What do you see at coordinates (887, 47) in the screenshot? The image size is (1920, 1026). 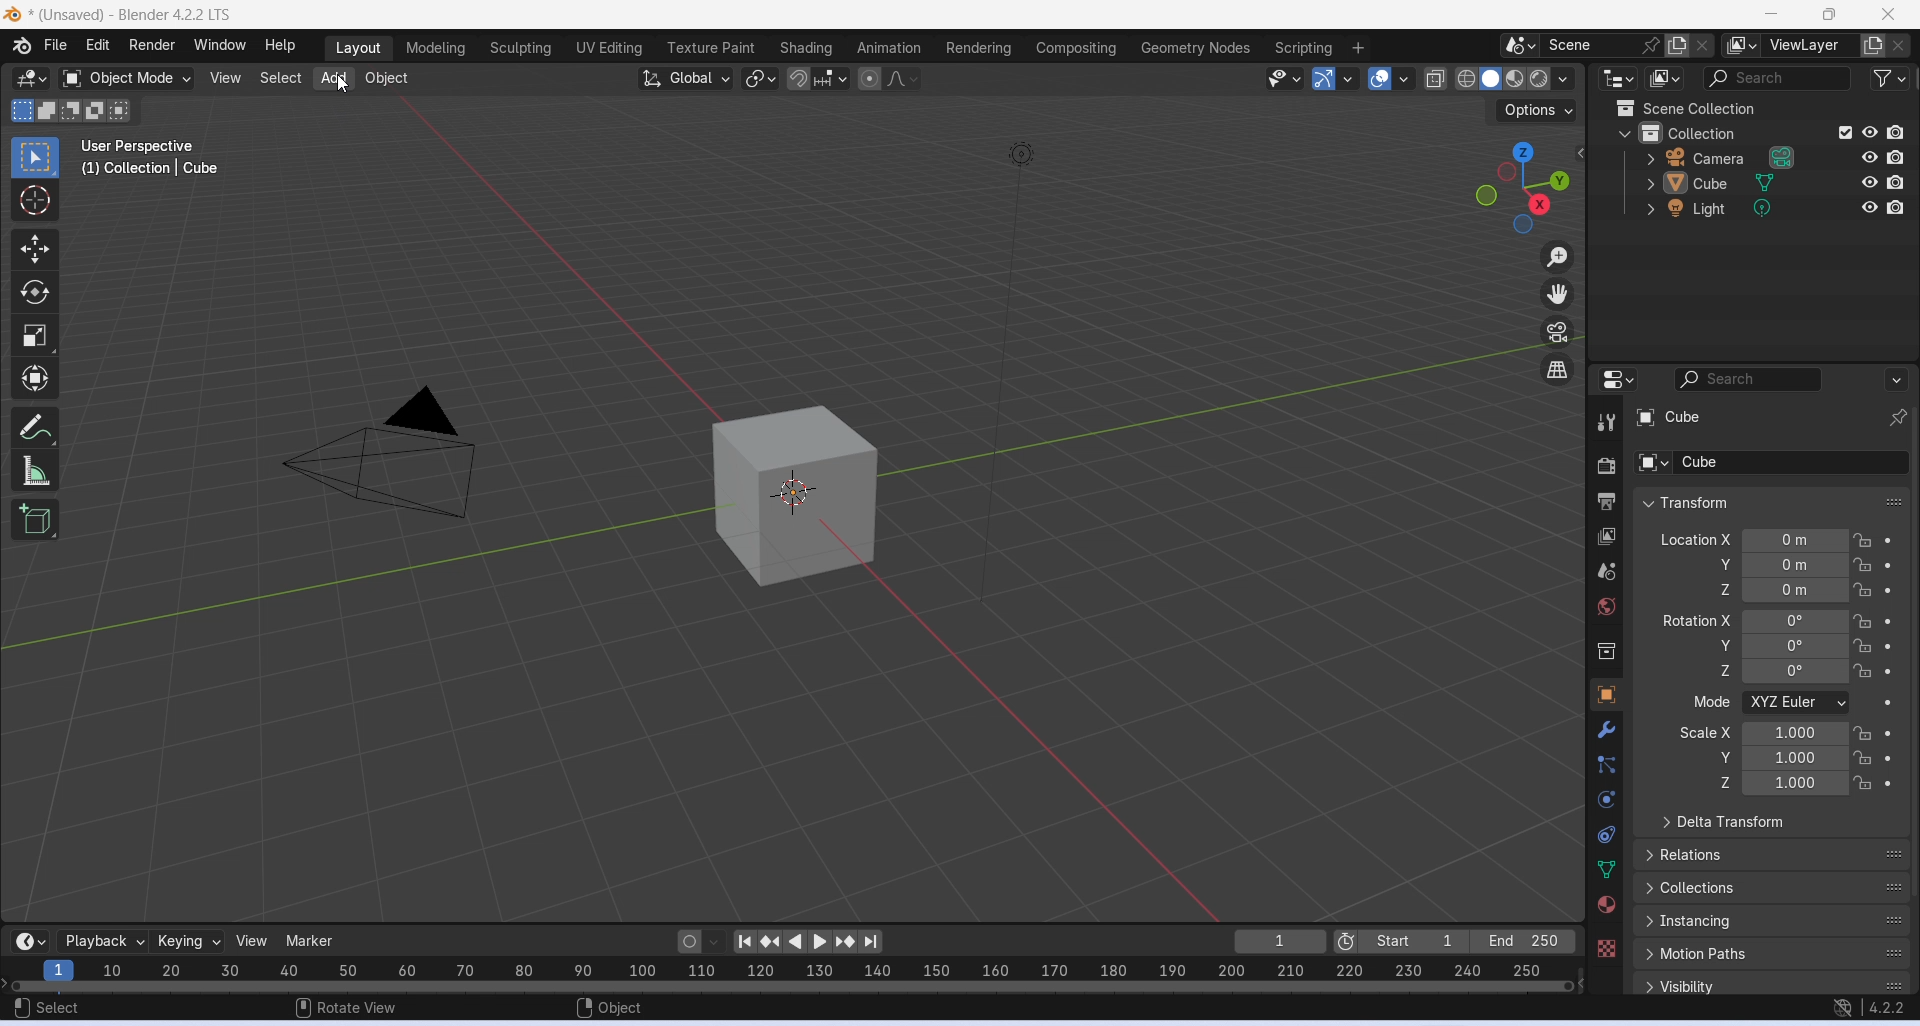 I see `Animation` at bounding box center [887, 47].